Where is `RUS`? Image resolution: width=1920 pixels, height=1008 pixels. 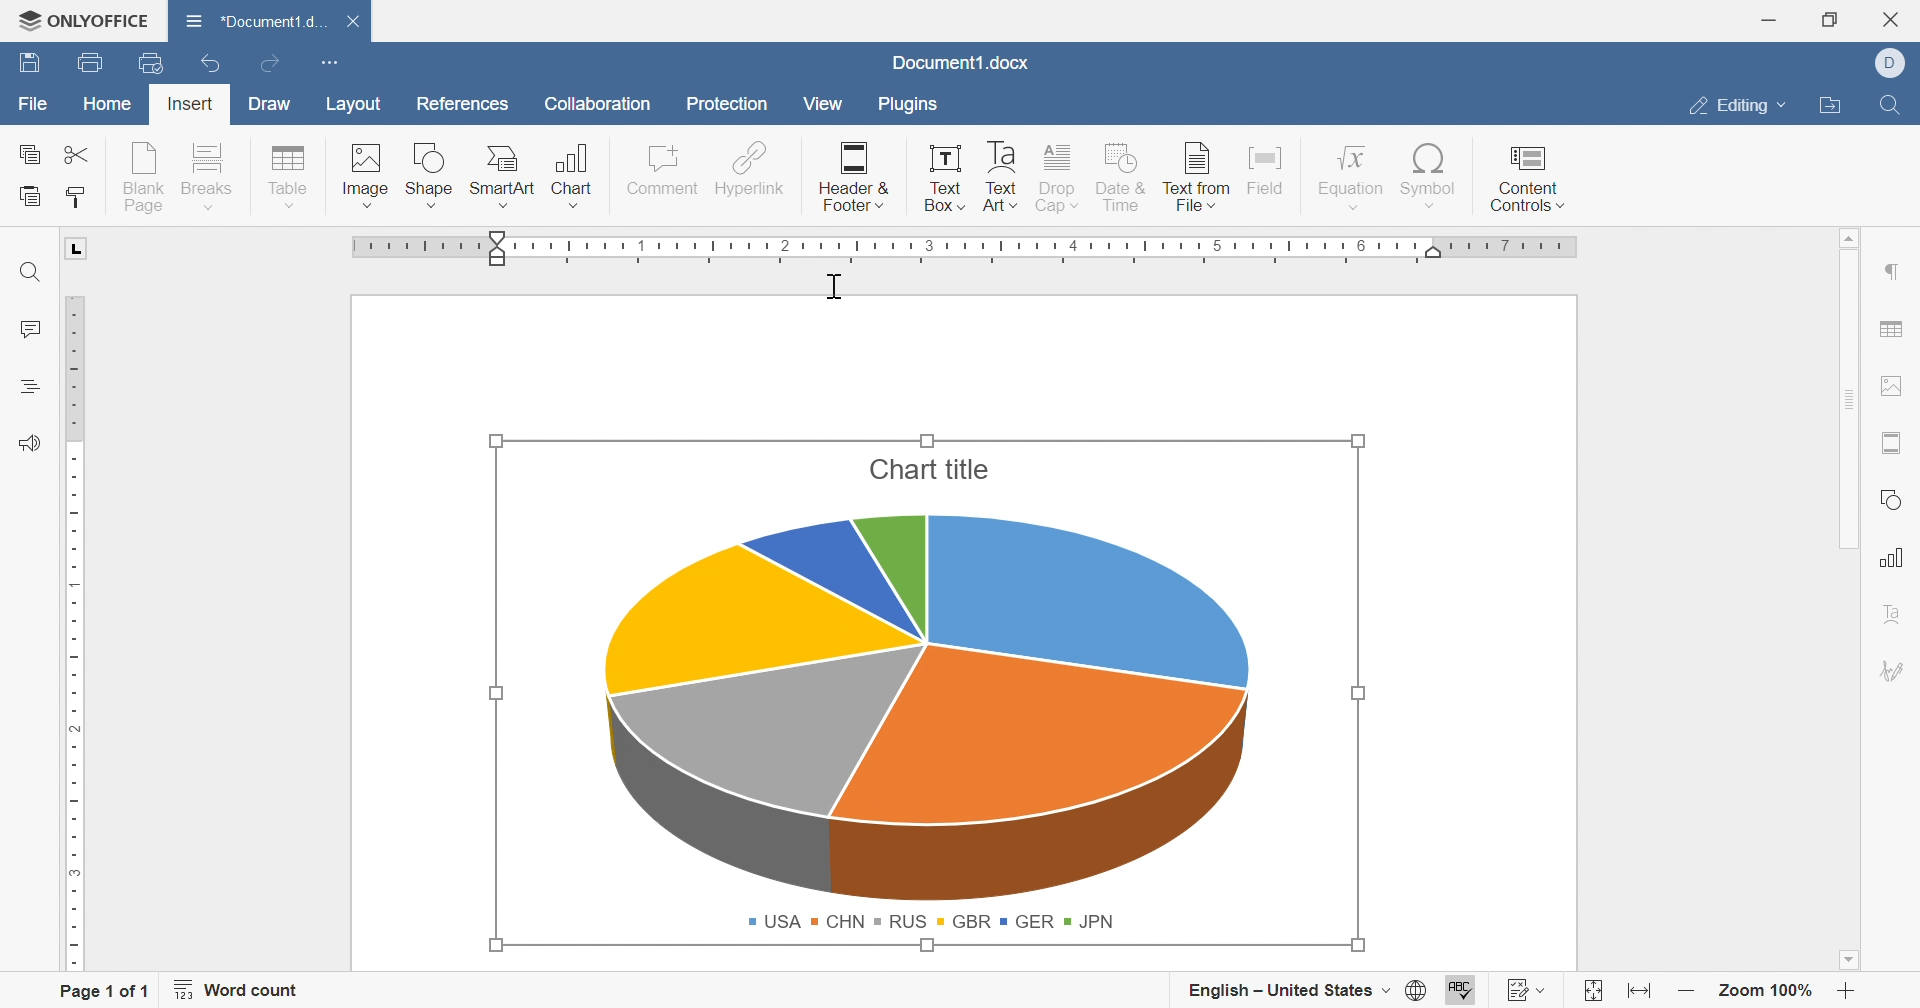
RUS is located at coordinates (903, 921).